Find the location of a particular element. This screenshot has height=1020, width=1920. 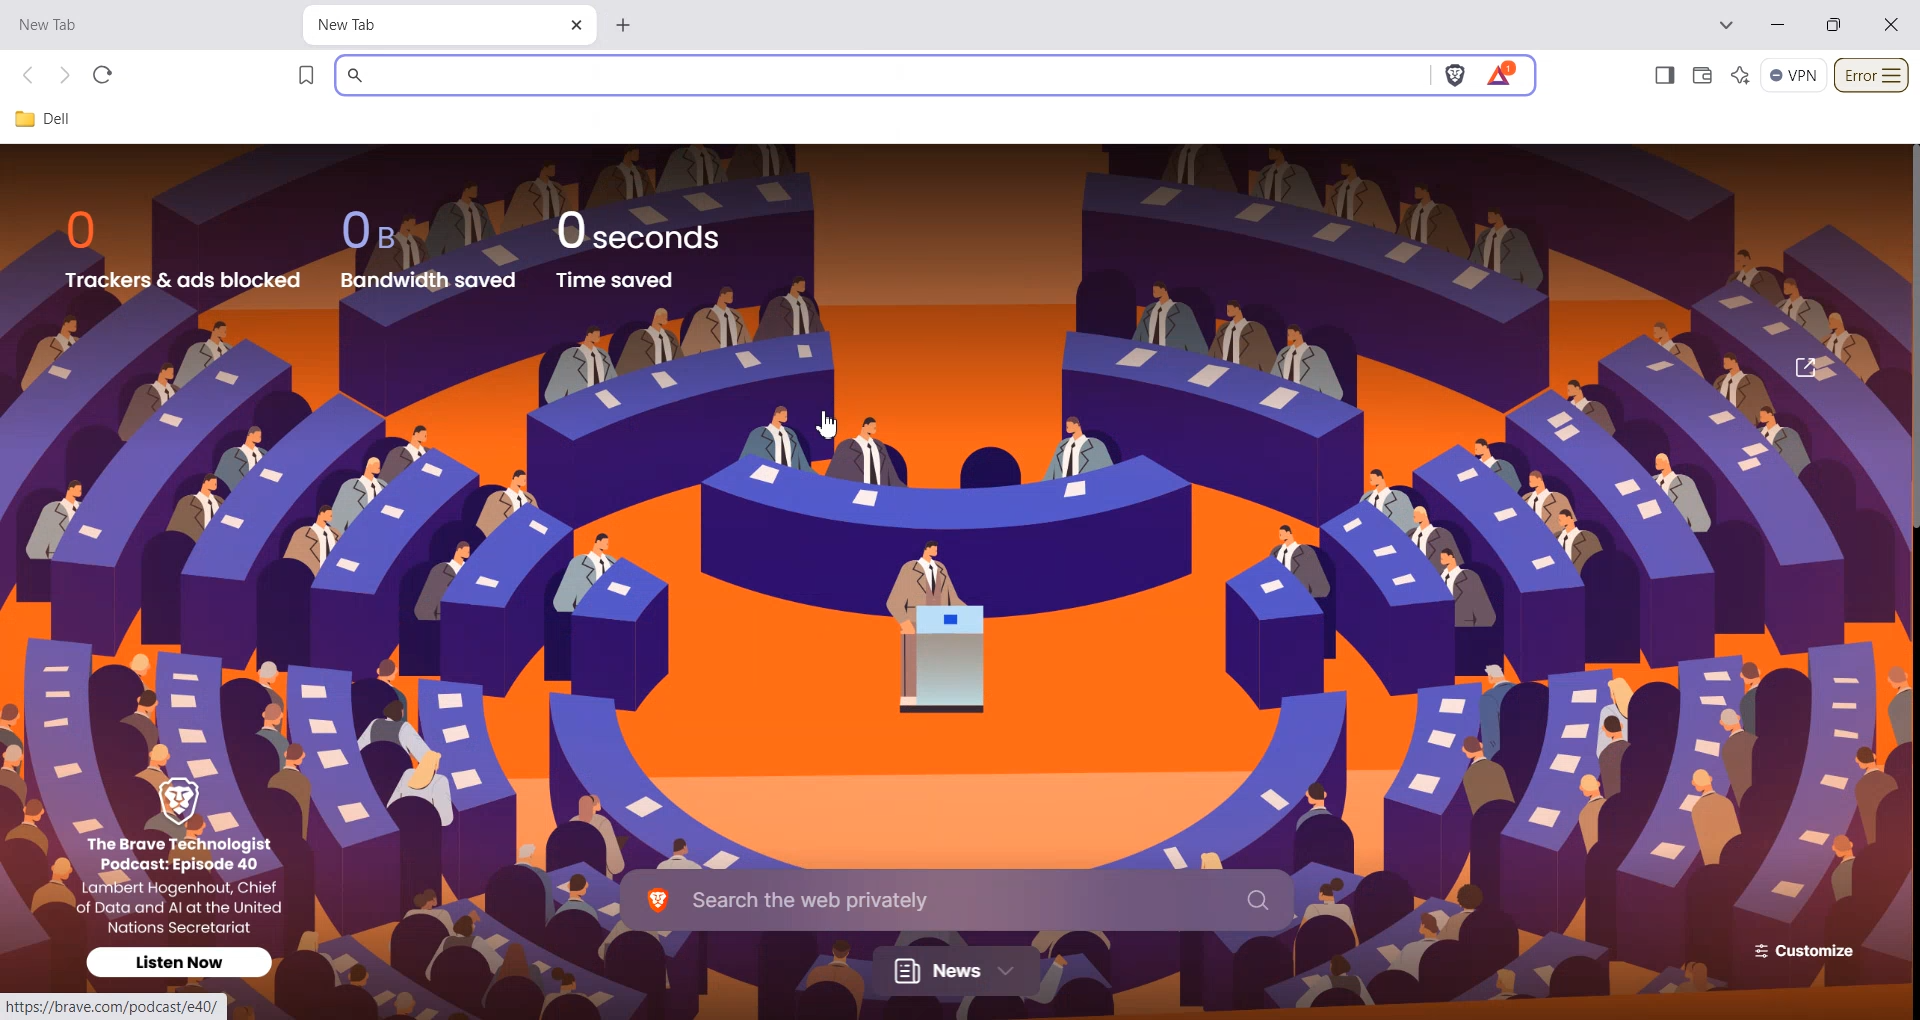

New Tab is located at coordinates (130, 25).